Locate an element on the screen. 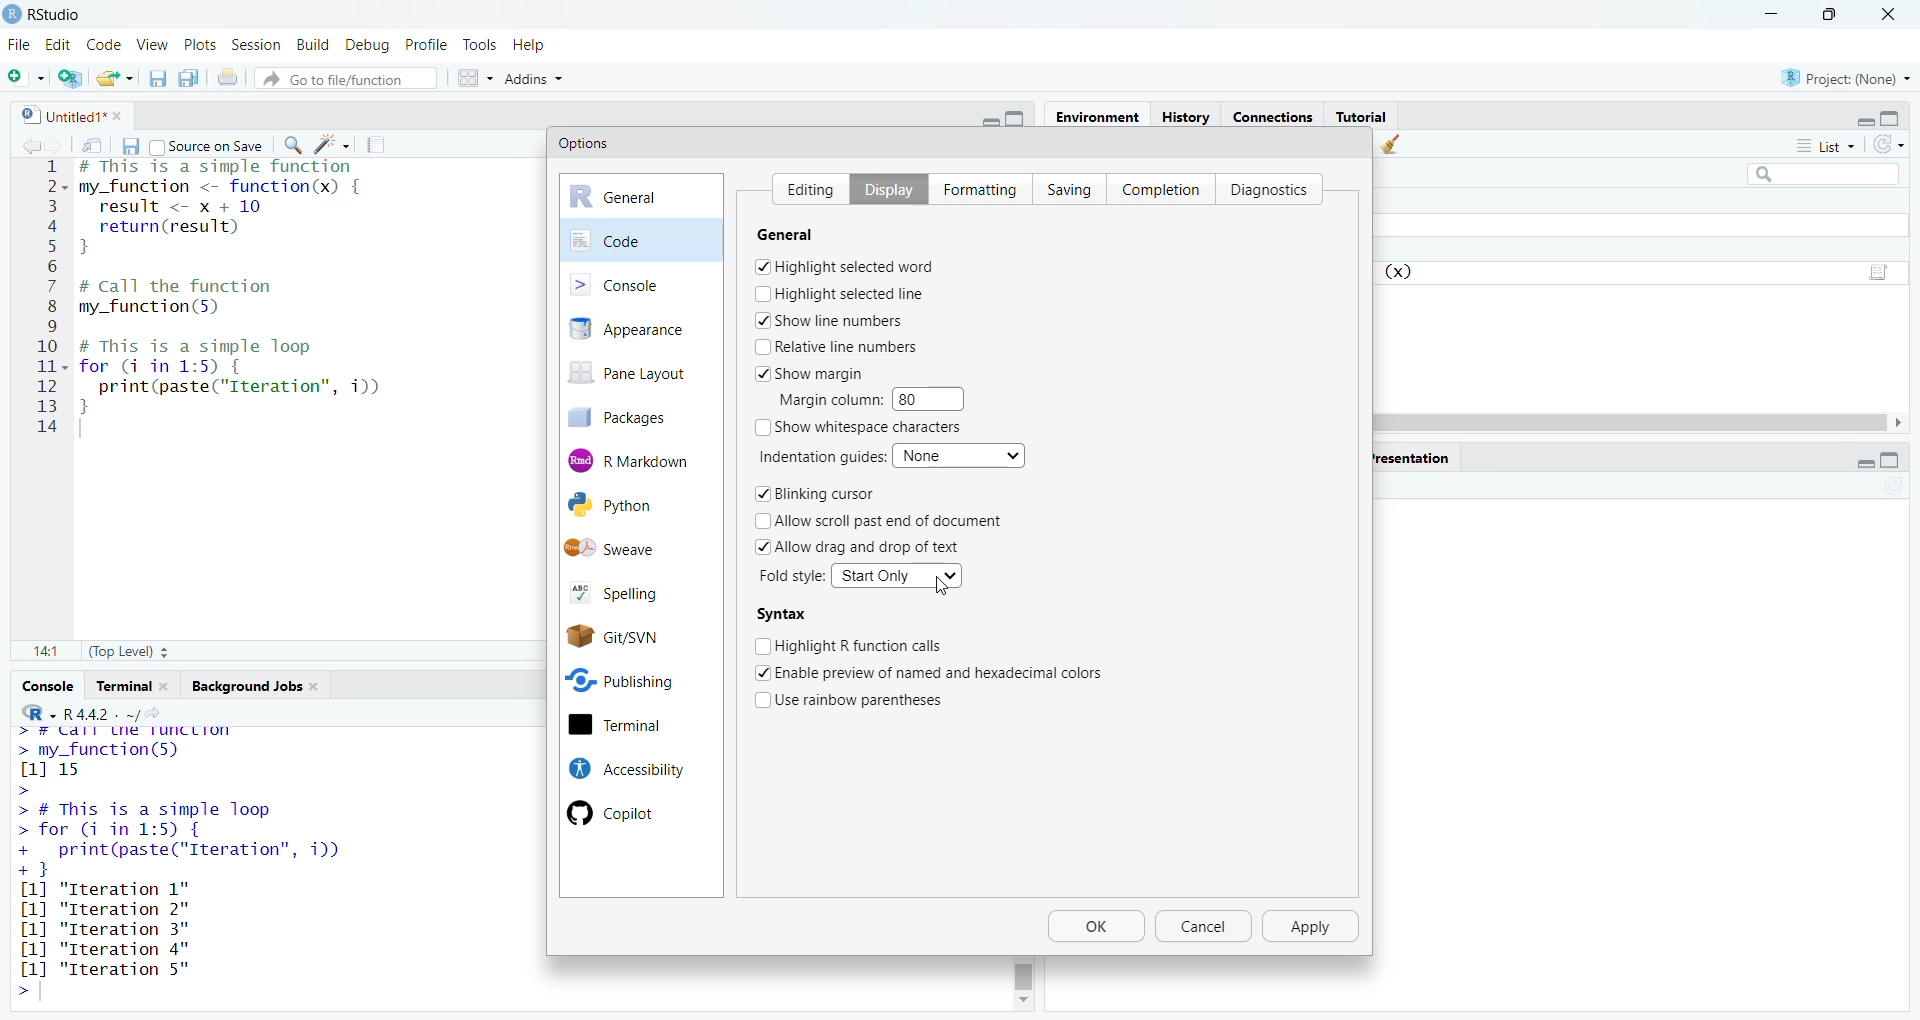 The image size is (1920, 1020). clear objects from the workspace is located at coordinates (1394, 146).